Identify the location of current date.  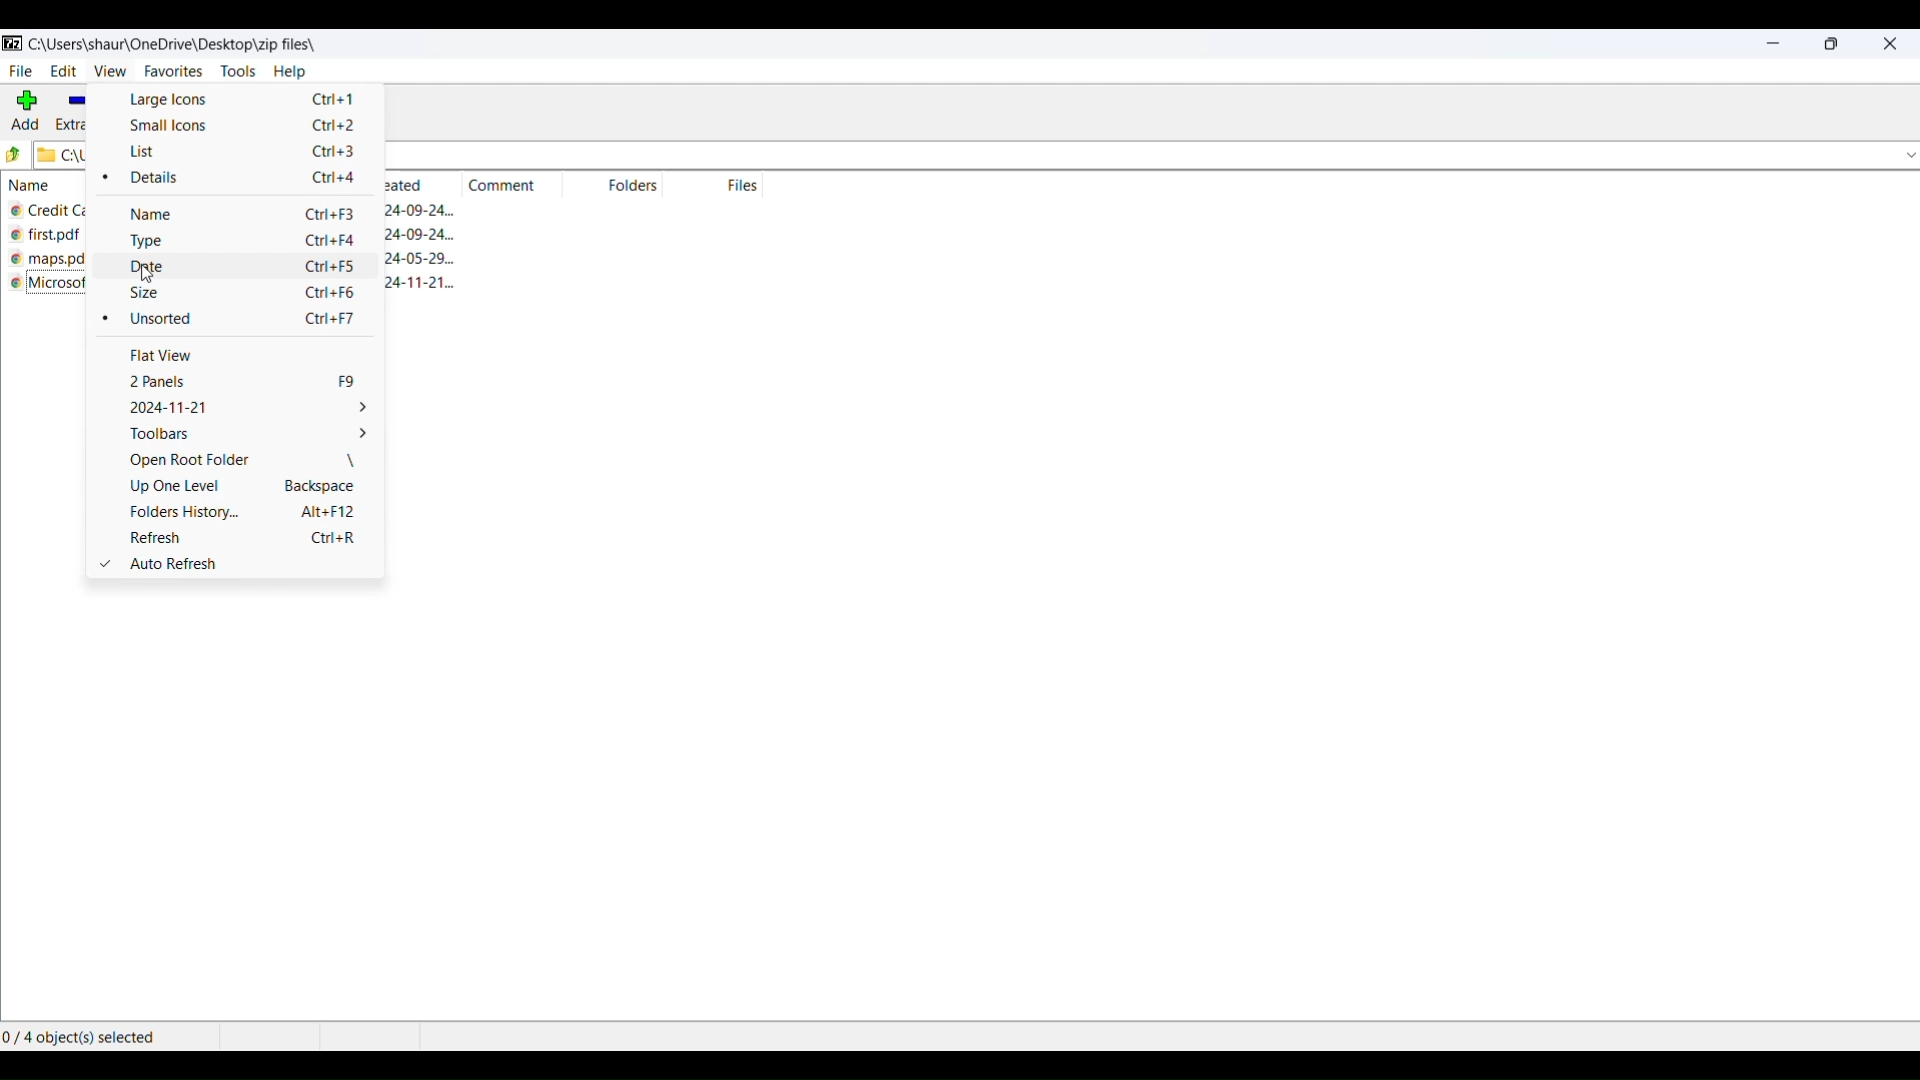
(247, 409).